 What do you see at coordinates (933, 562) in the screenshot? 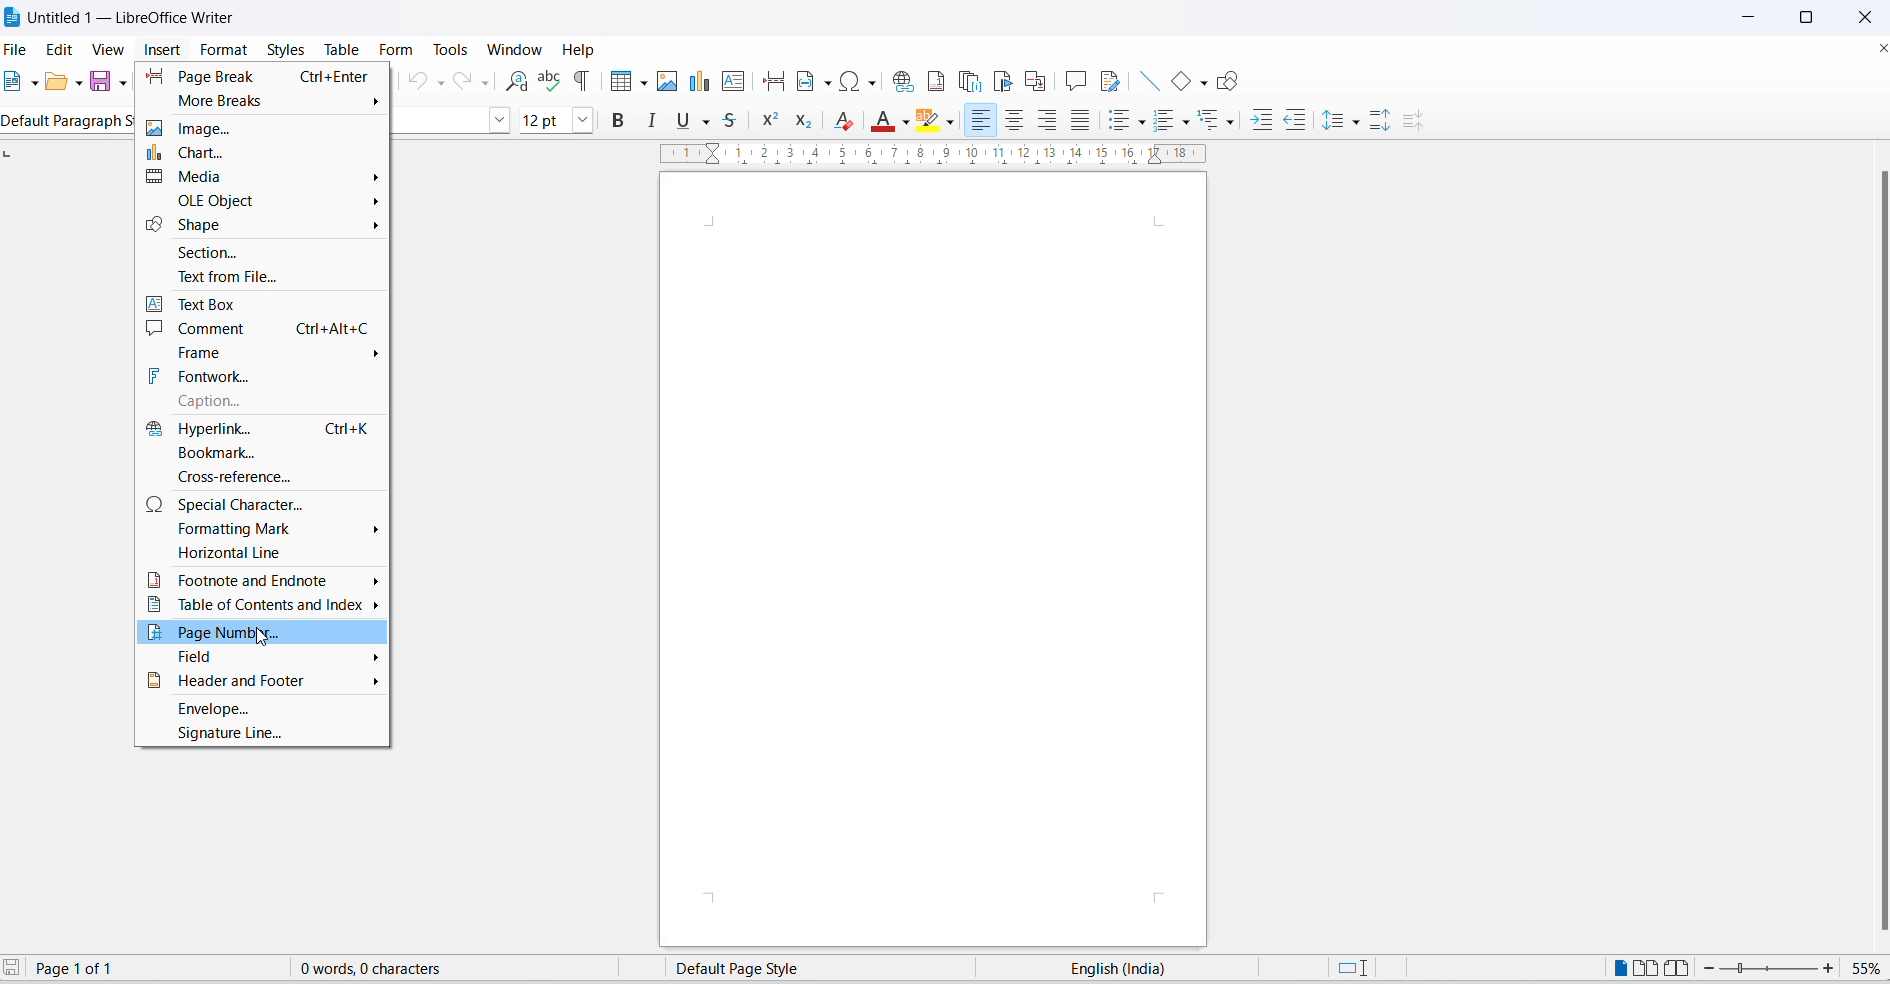
I see `page` at bounding box center [933, 562].